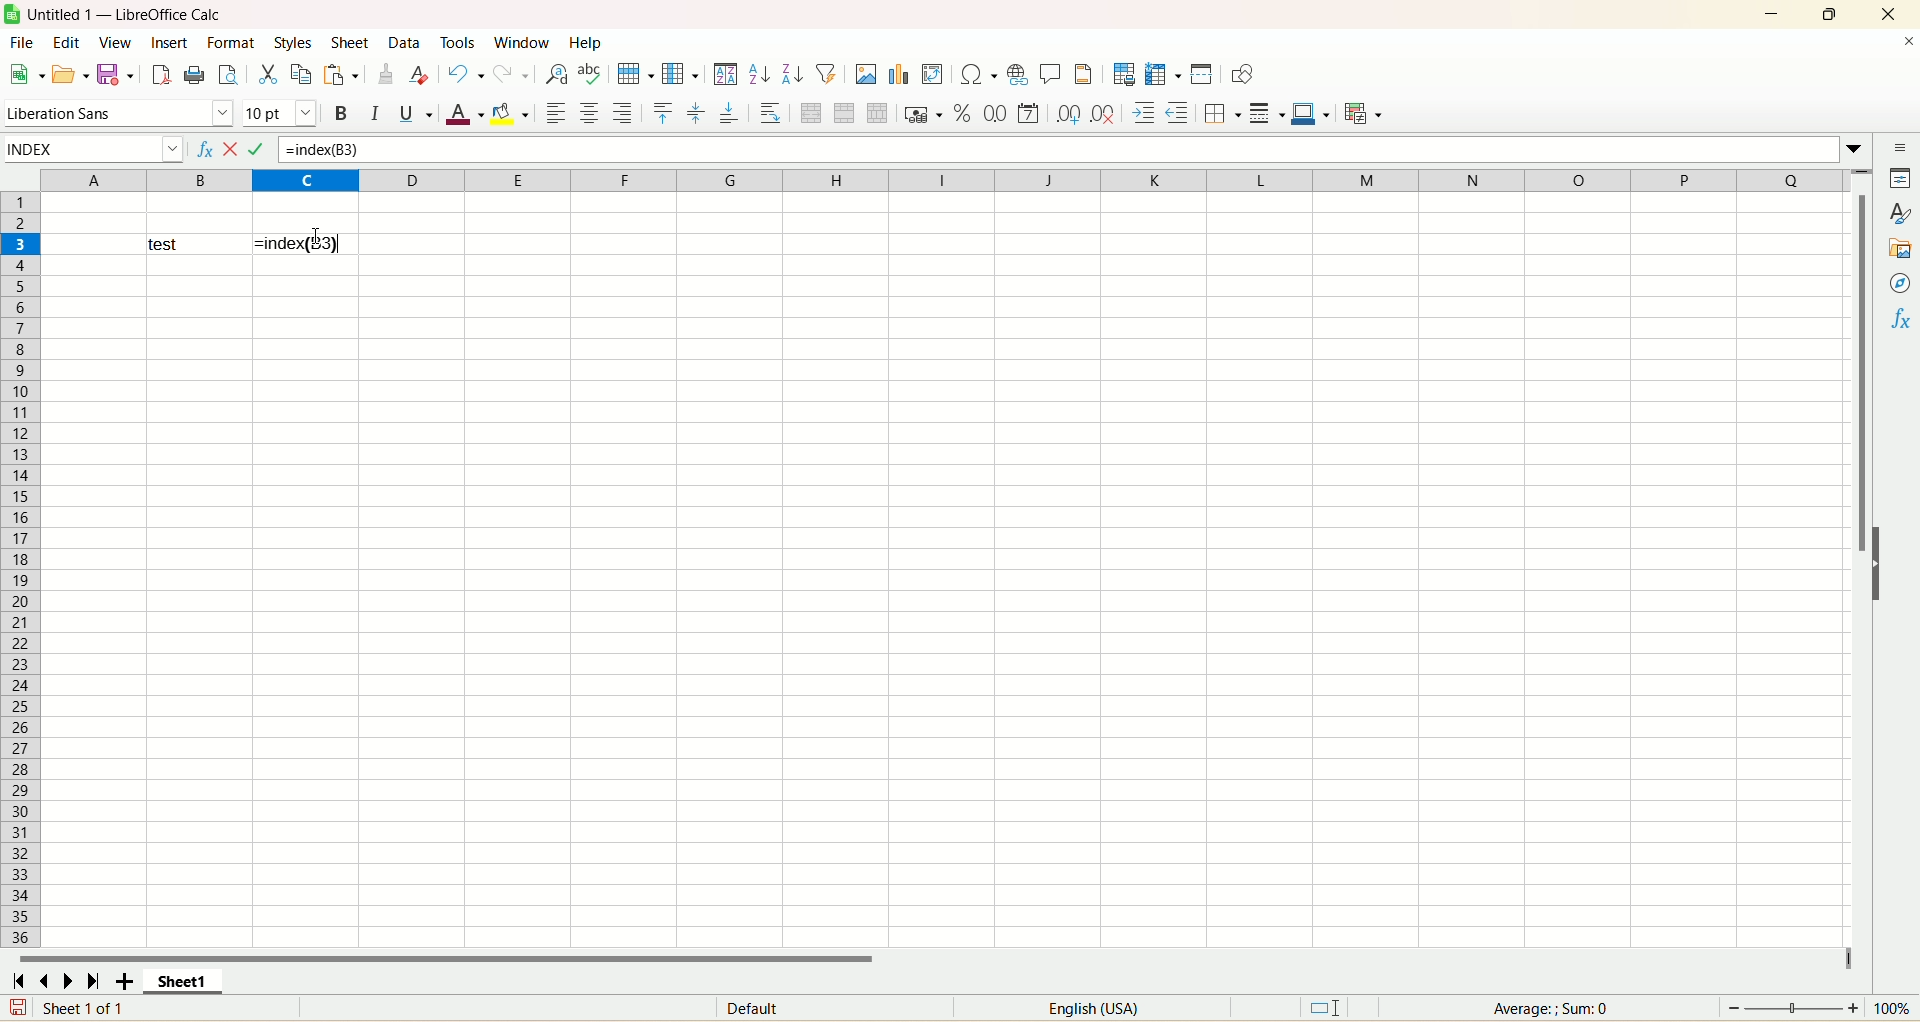 This screenshot has width=1920, height=1022. What do you see at coordinates (946, 602) in the screenshot?
I see `workbook` at bounding box center [946, 602].